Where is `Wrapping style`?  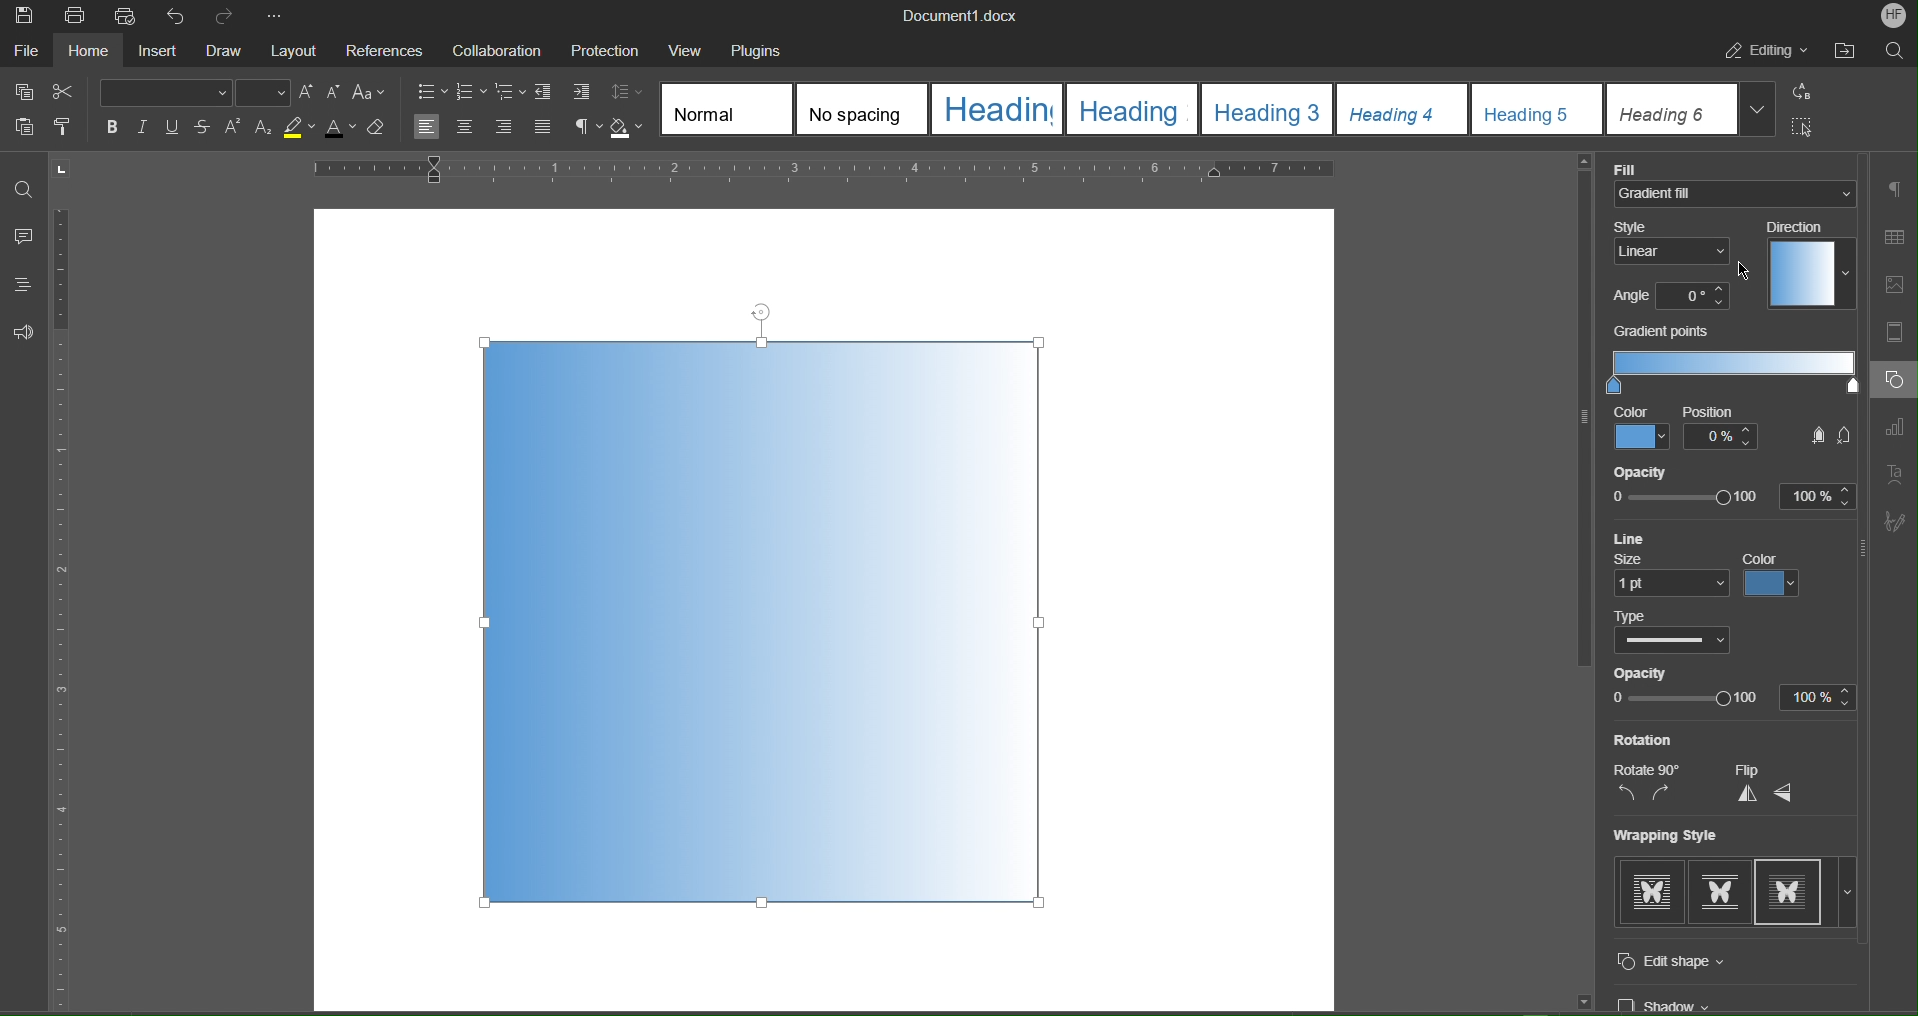 Wrapping style is located at coordinates (1671, 837).